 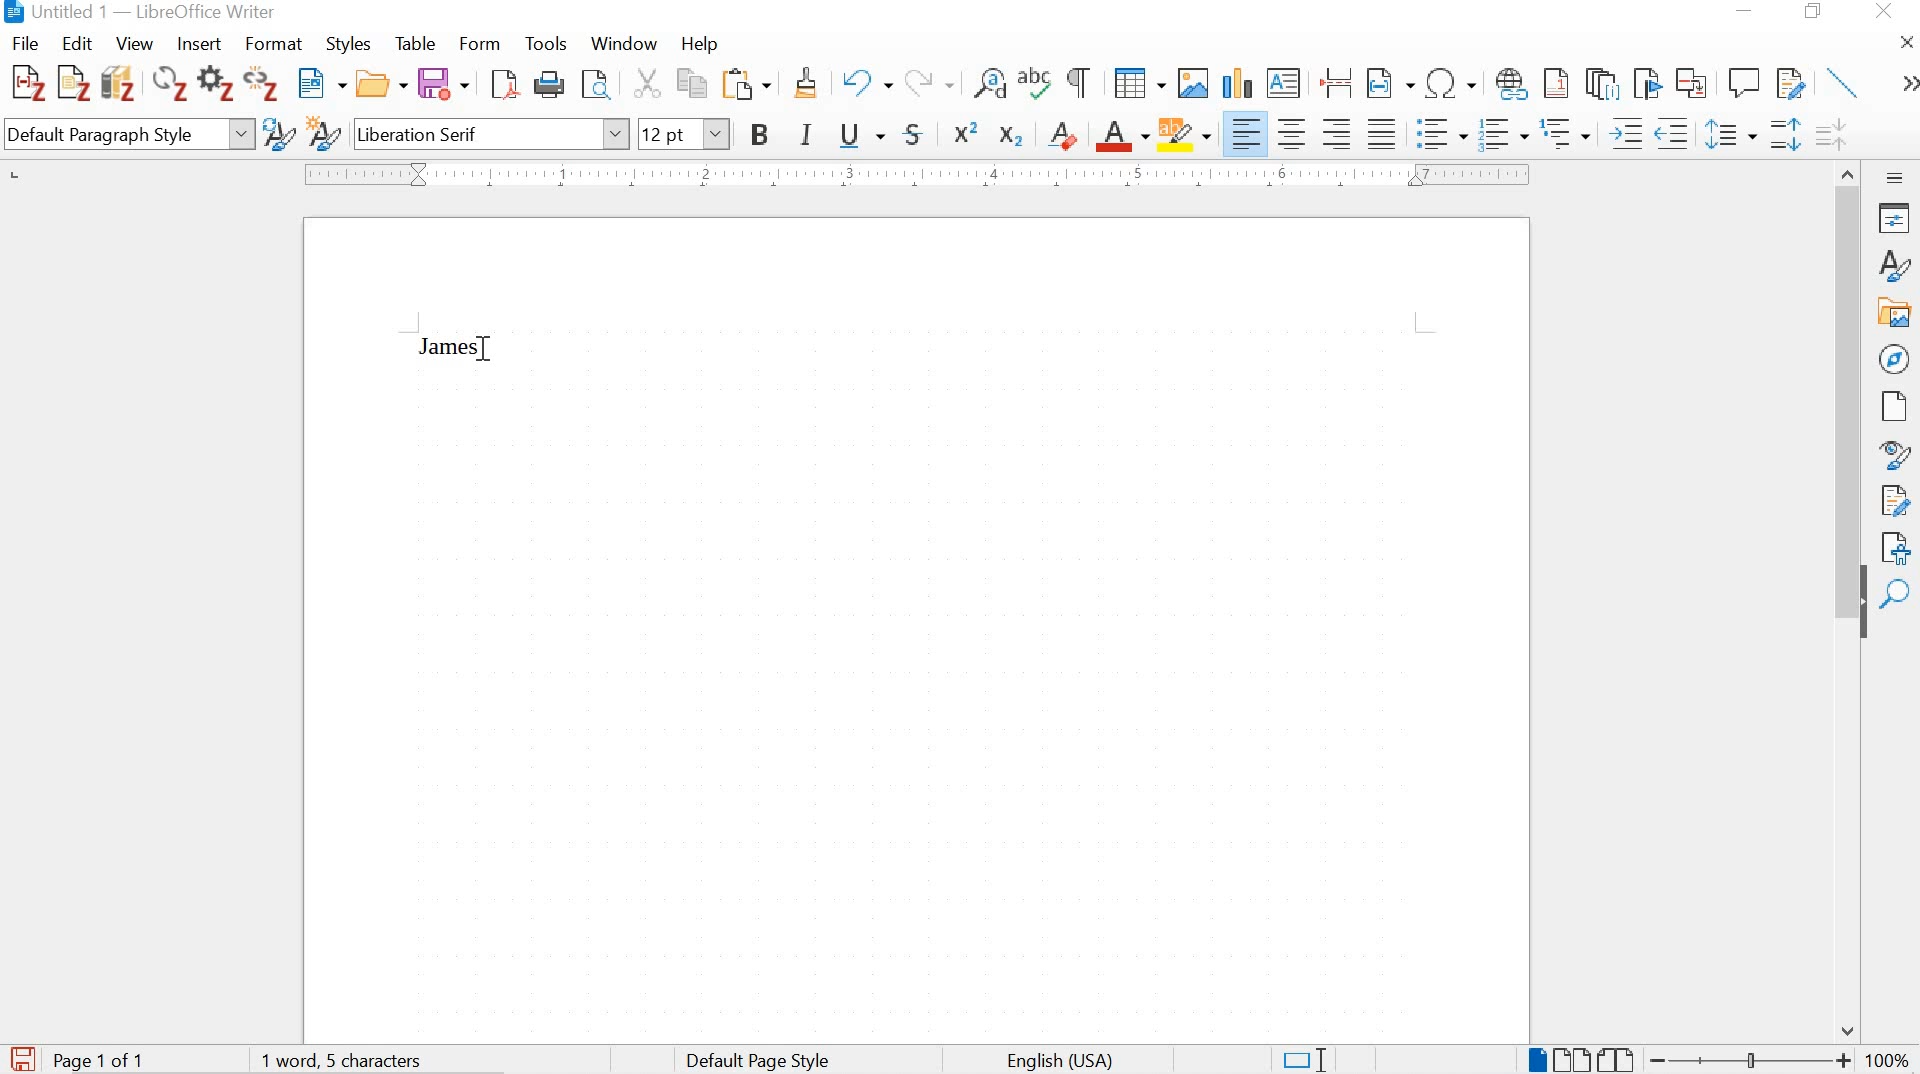 What do you see at coordinates (1192, 82) in the screenshot?
I see `insert image` at bounding box center [1192, 82].